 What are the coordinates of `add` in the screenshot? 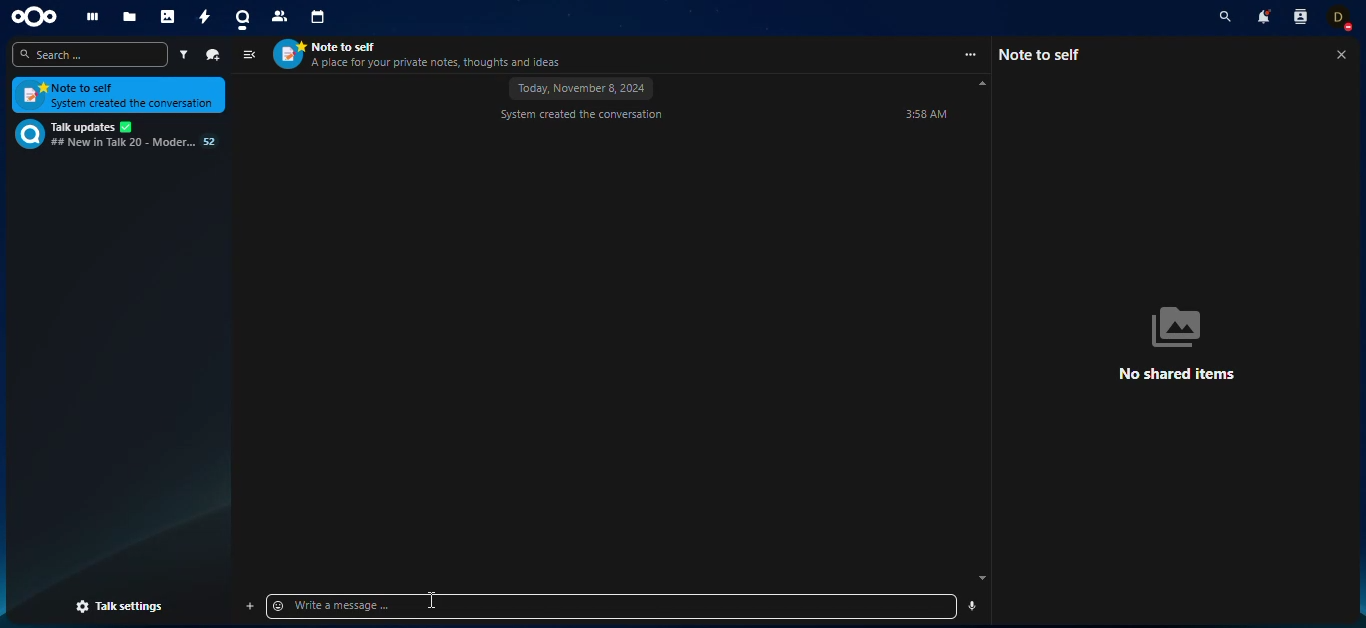 It's located at (250, 606).